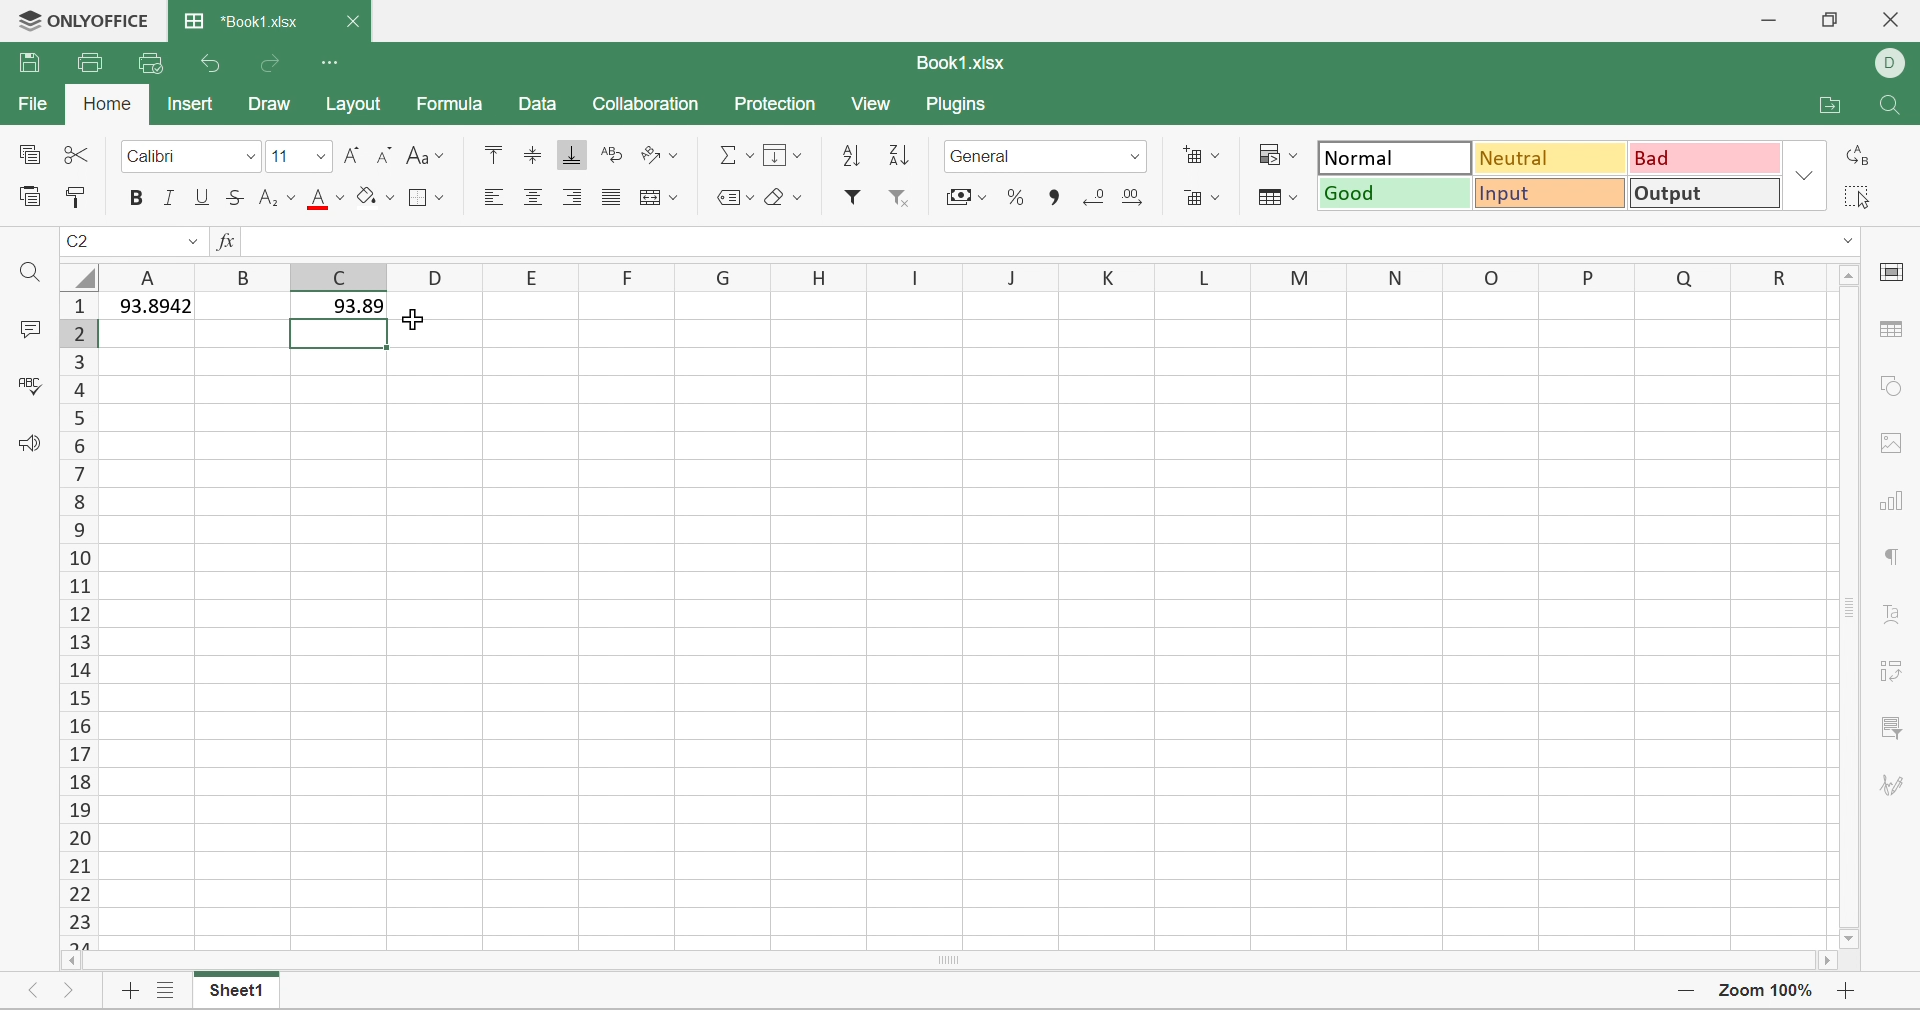 This screenshot has width=1920, height=1010. What do you see at coordinates (1883, 106) in the screenshot?
I see `Find` at bounding box center [1883, 106].